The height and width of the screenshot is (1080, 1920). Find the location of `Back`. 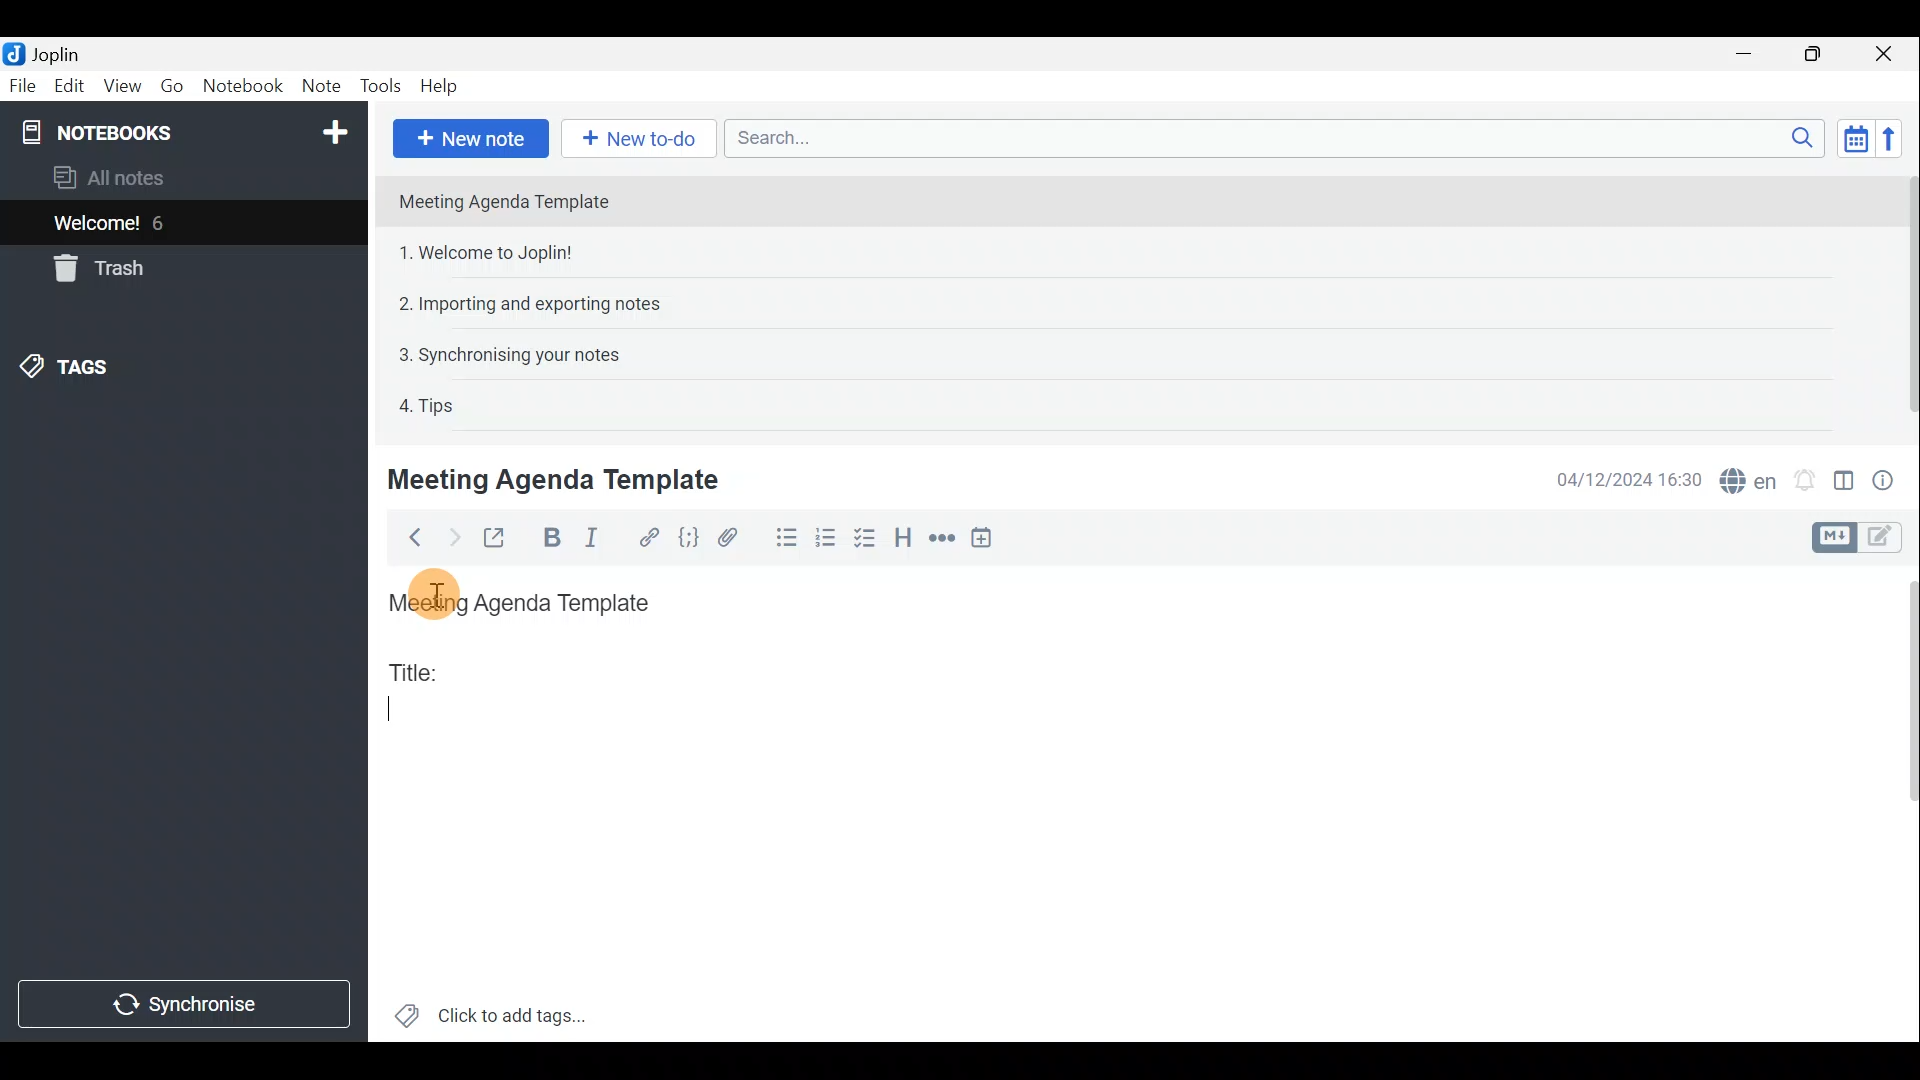

Back is located at coordinates (409, 541).